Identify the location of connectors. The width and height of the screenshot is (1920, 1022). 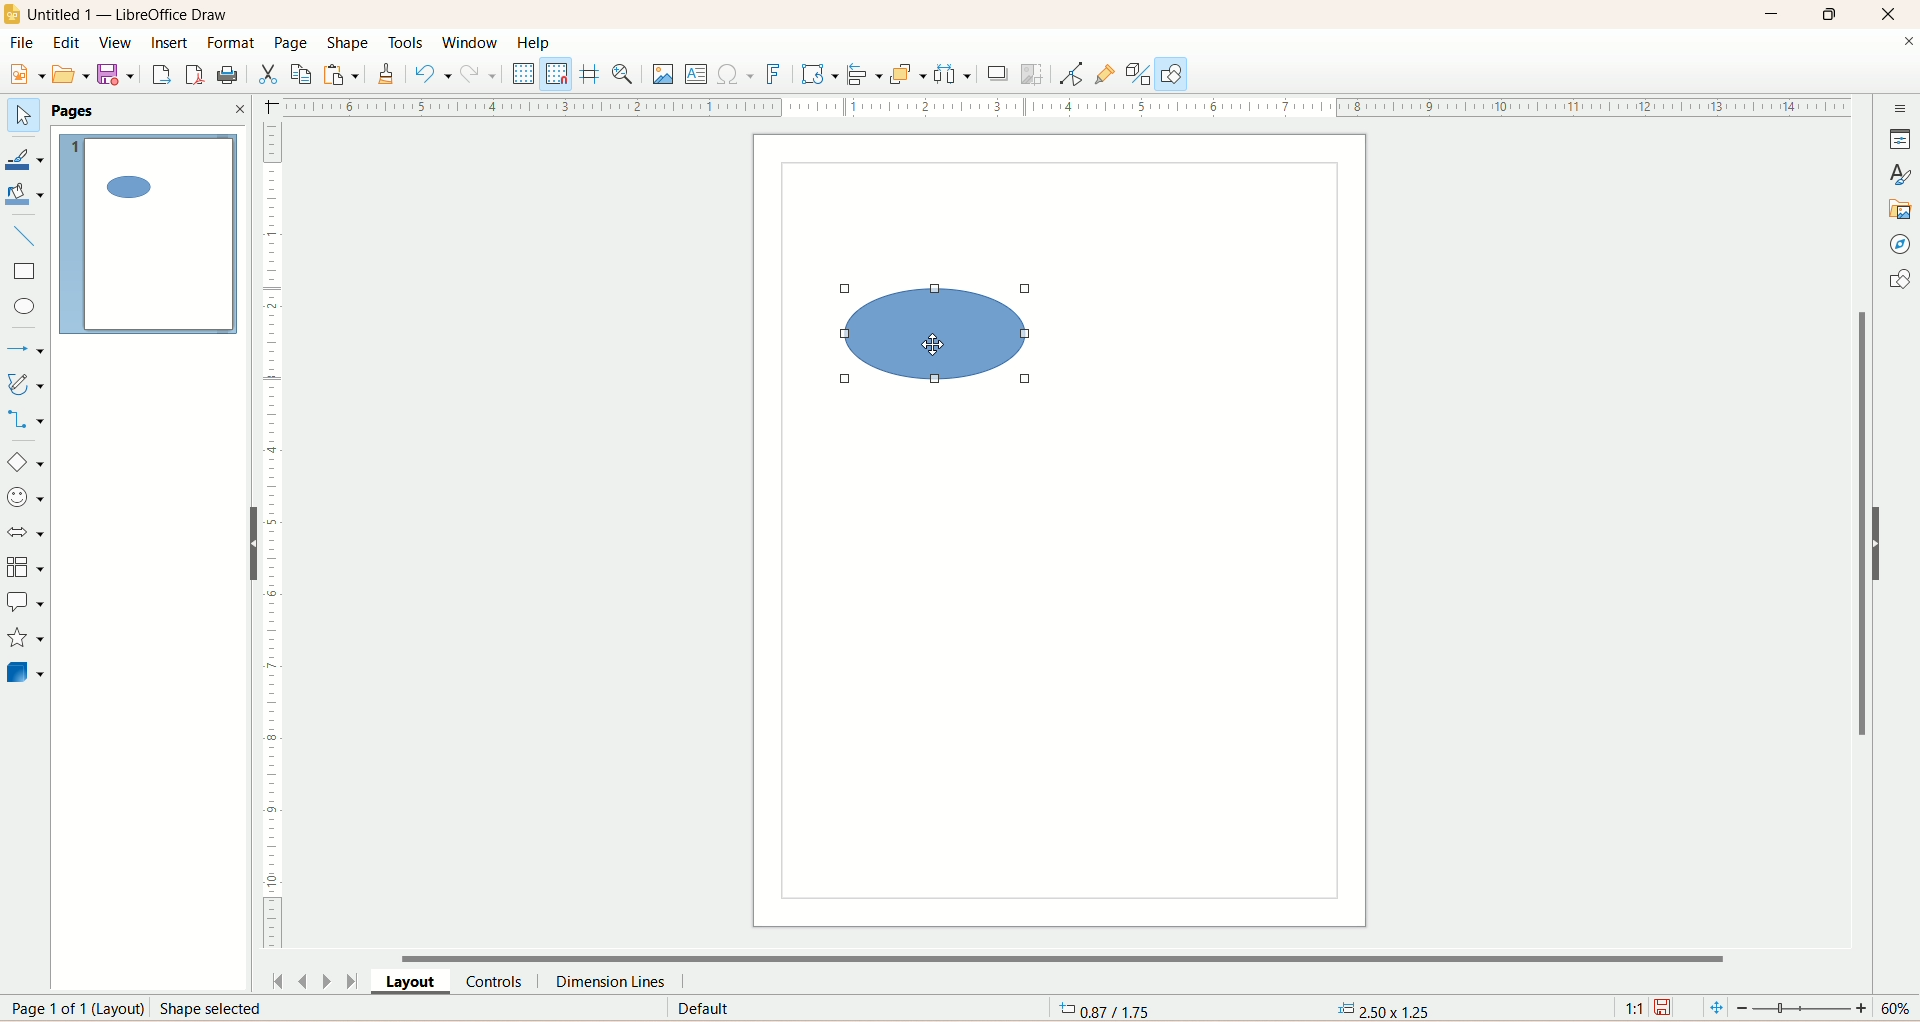
(27, 420).